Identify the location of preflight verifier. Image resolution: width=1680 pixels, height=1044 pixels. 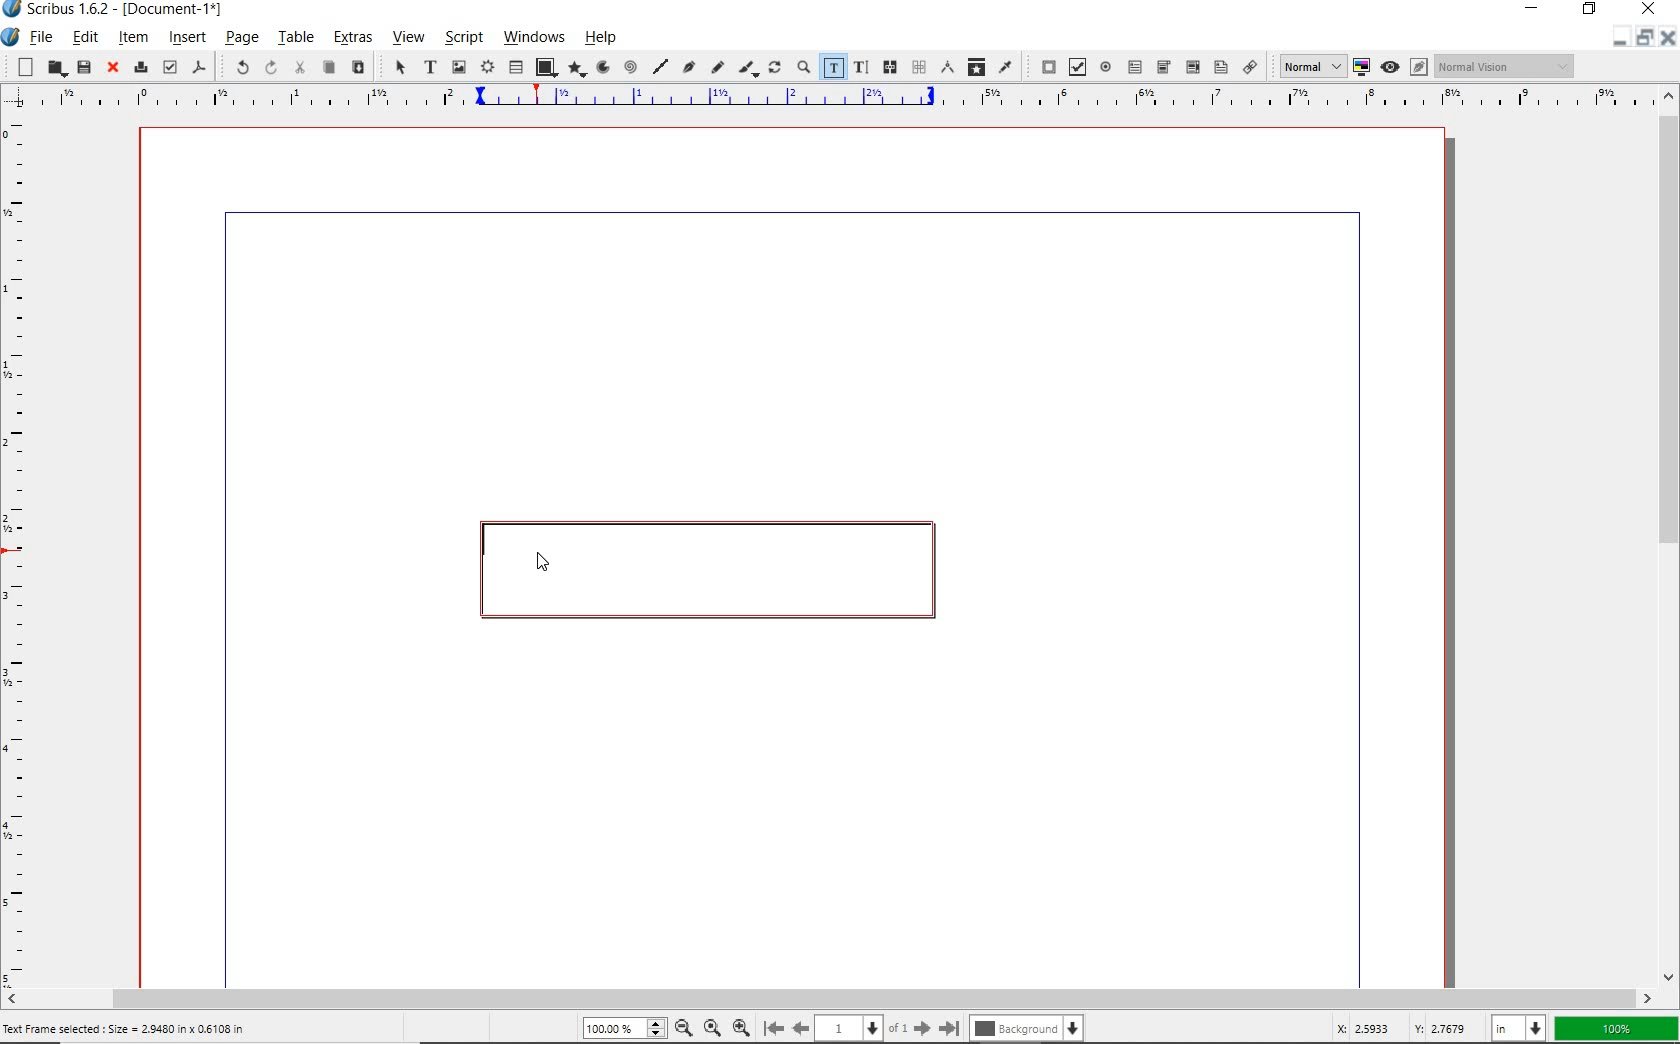
(170, 68).